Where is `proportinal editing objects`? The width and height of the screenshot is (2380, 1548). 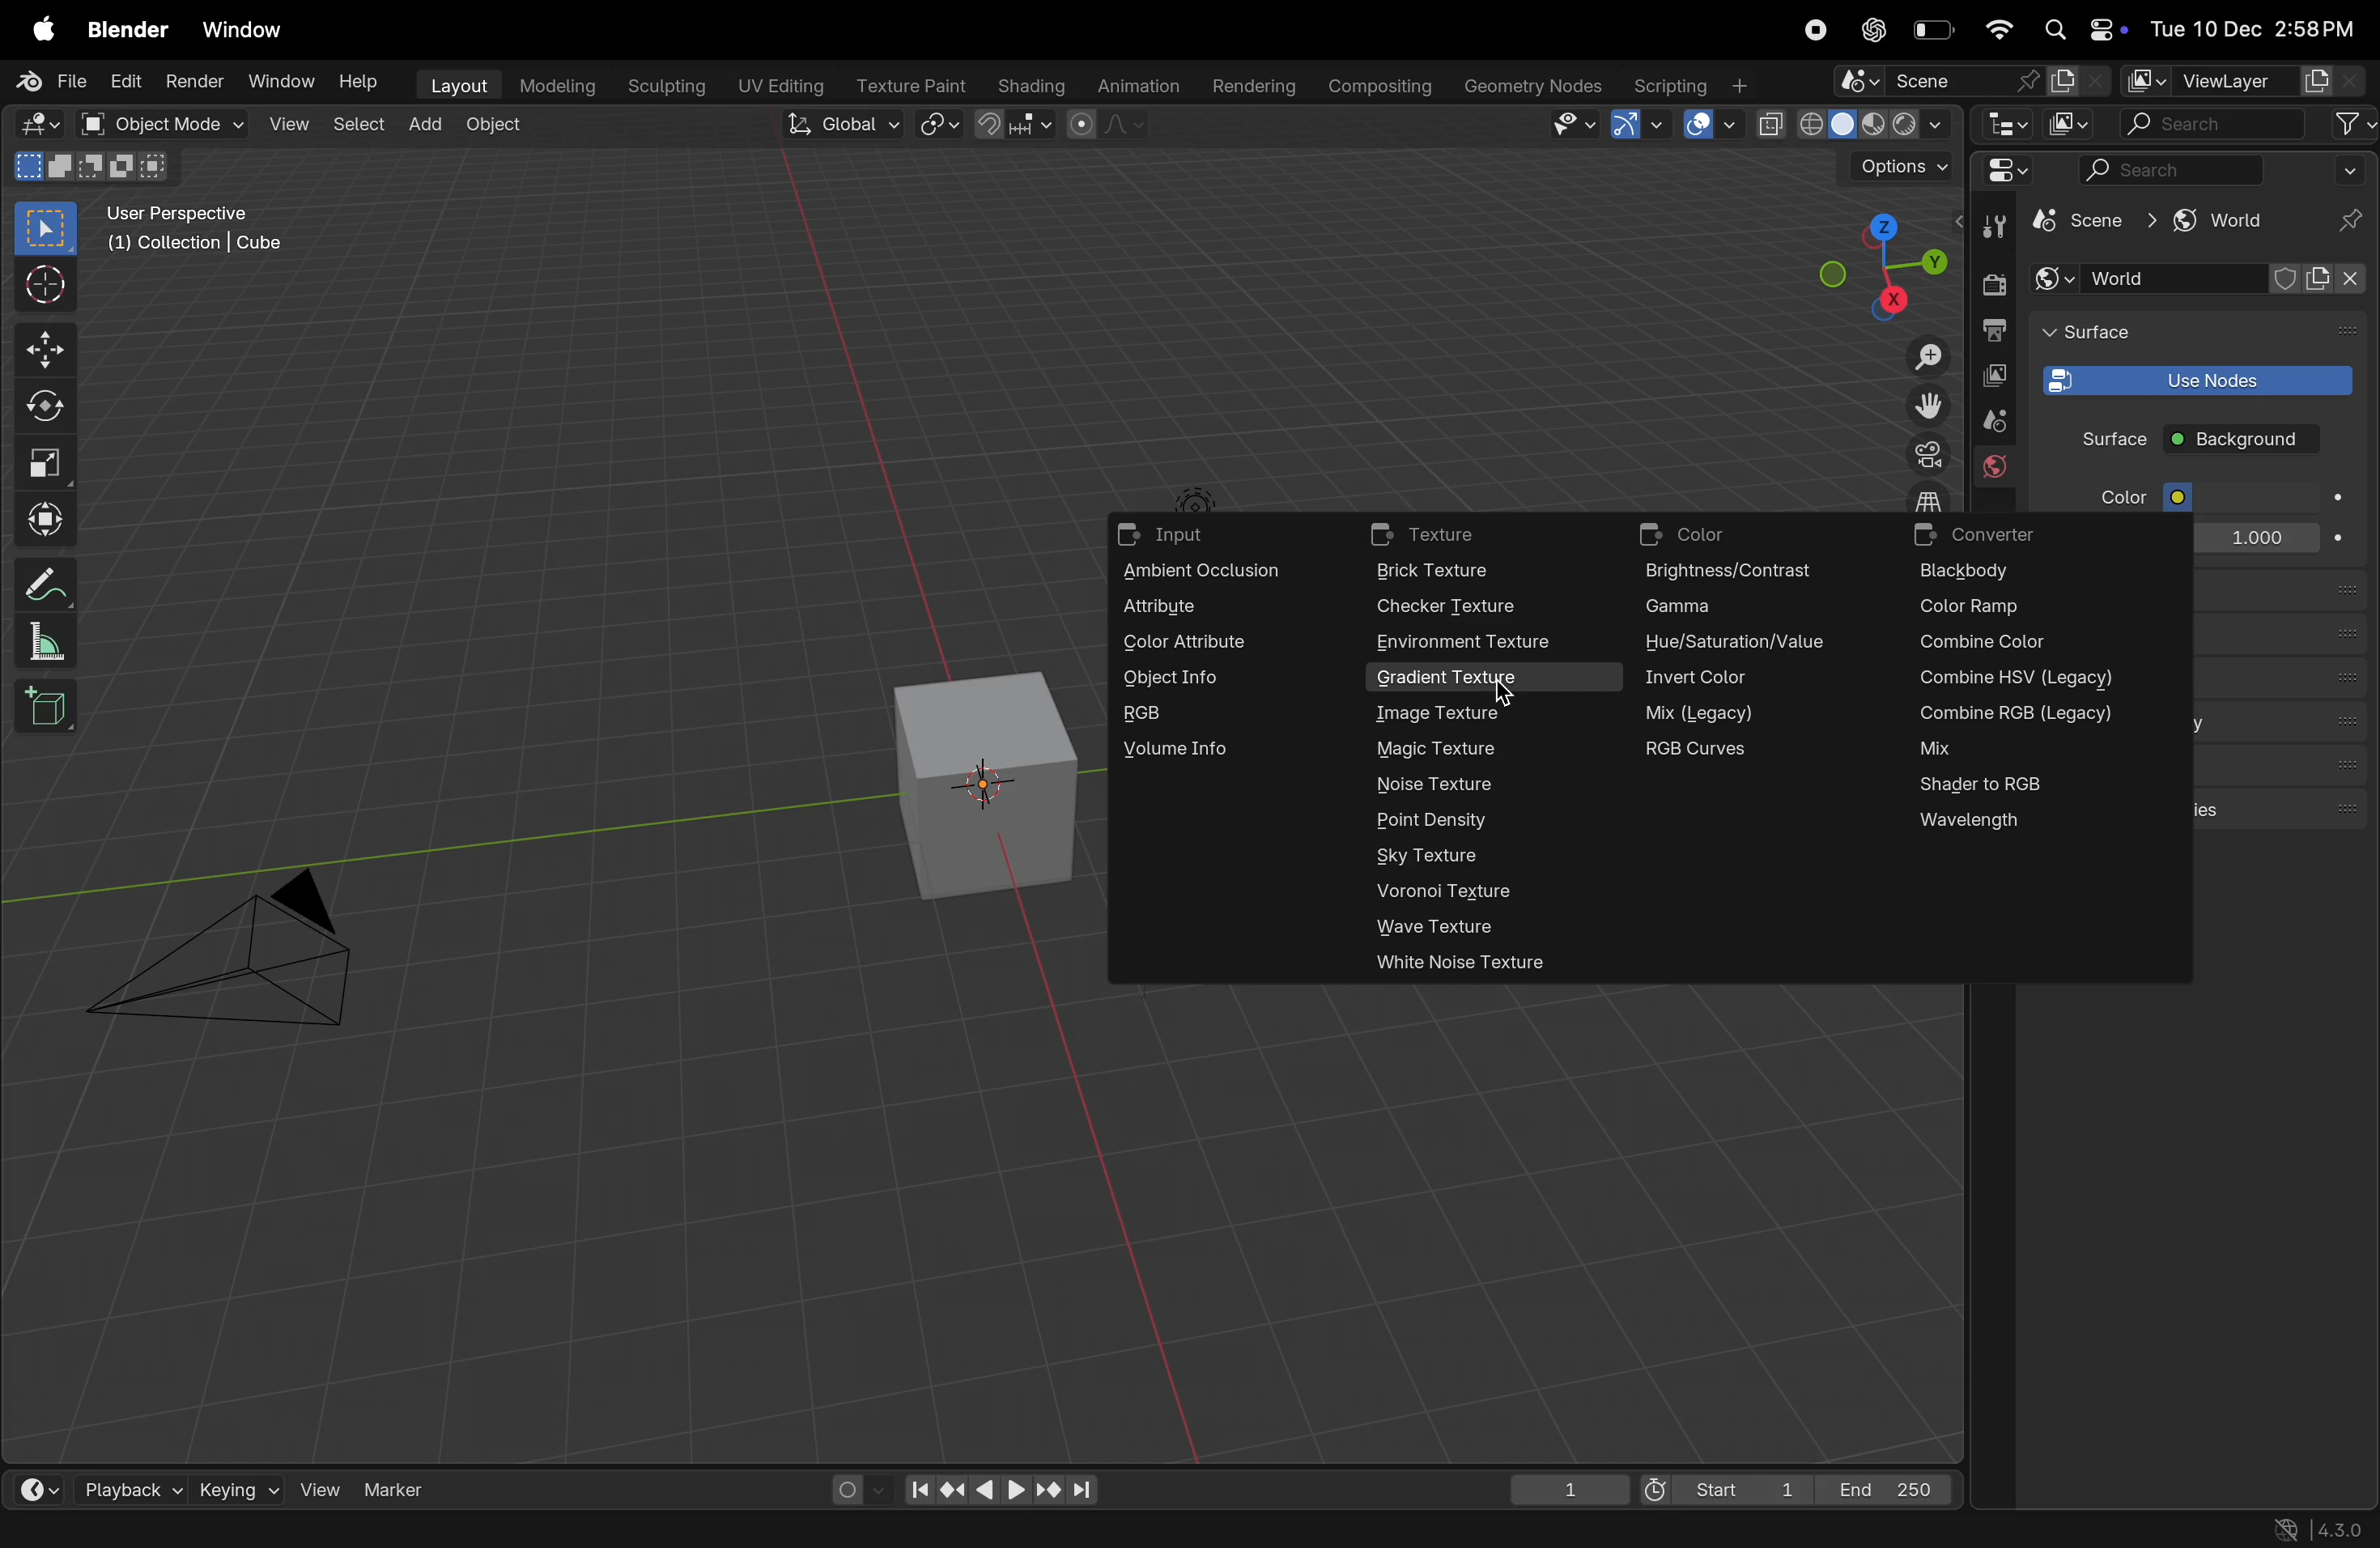 proportinal editing objects is located at coordinates (1109, 128).